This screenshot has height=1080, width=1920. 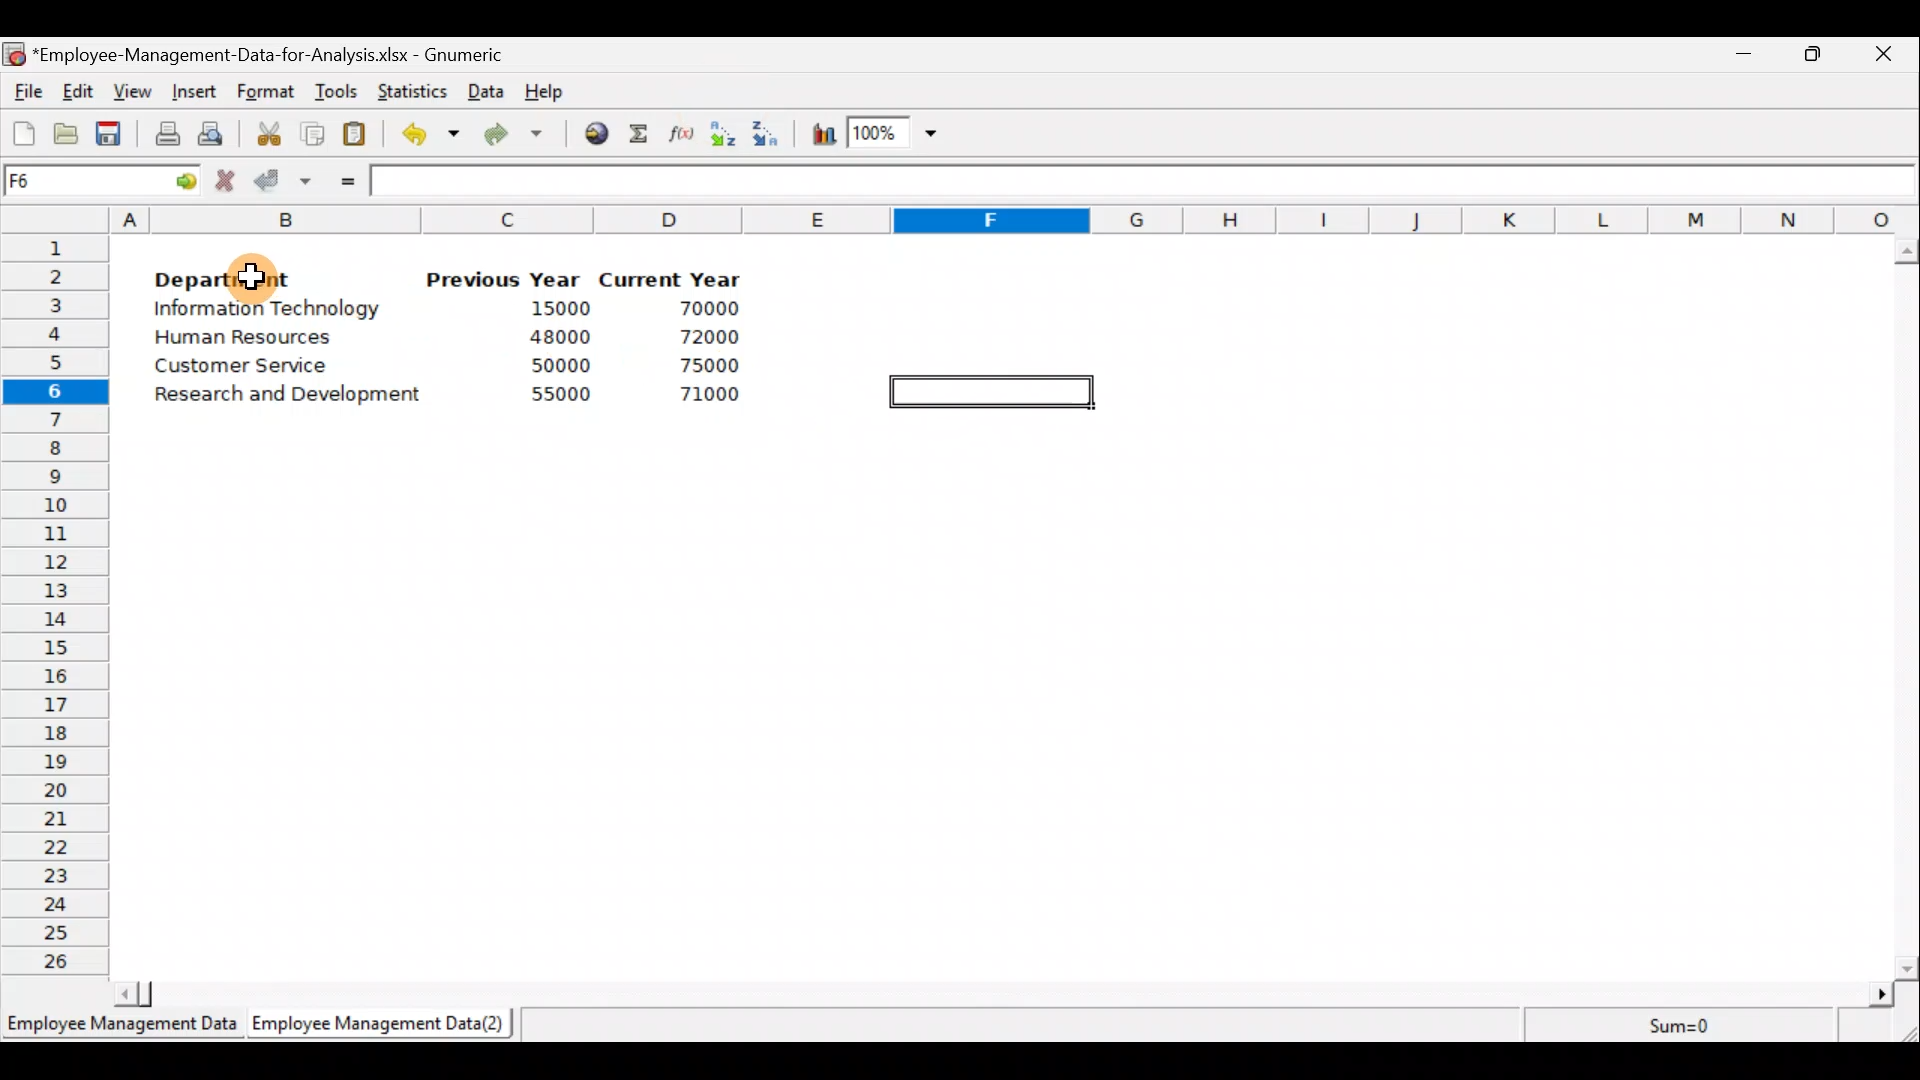 I want to click on 48000, so click(x=559, y=337).